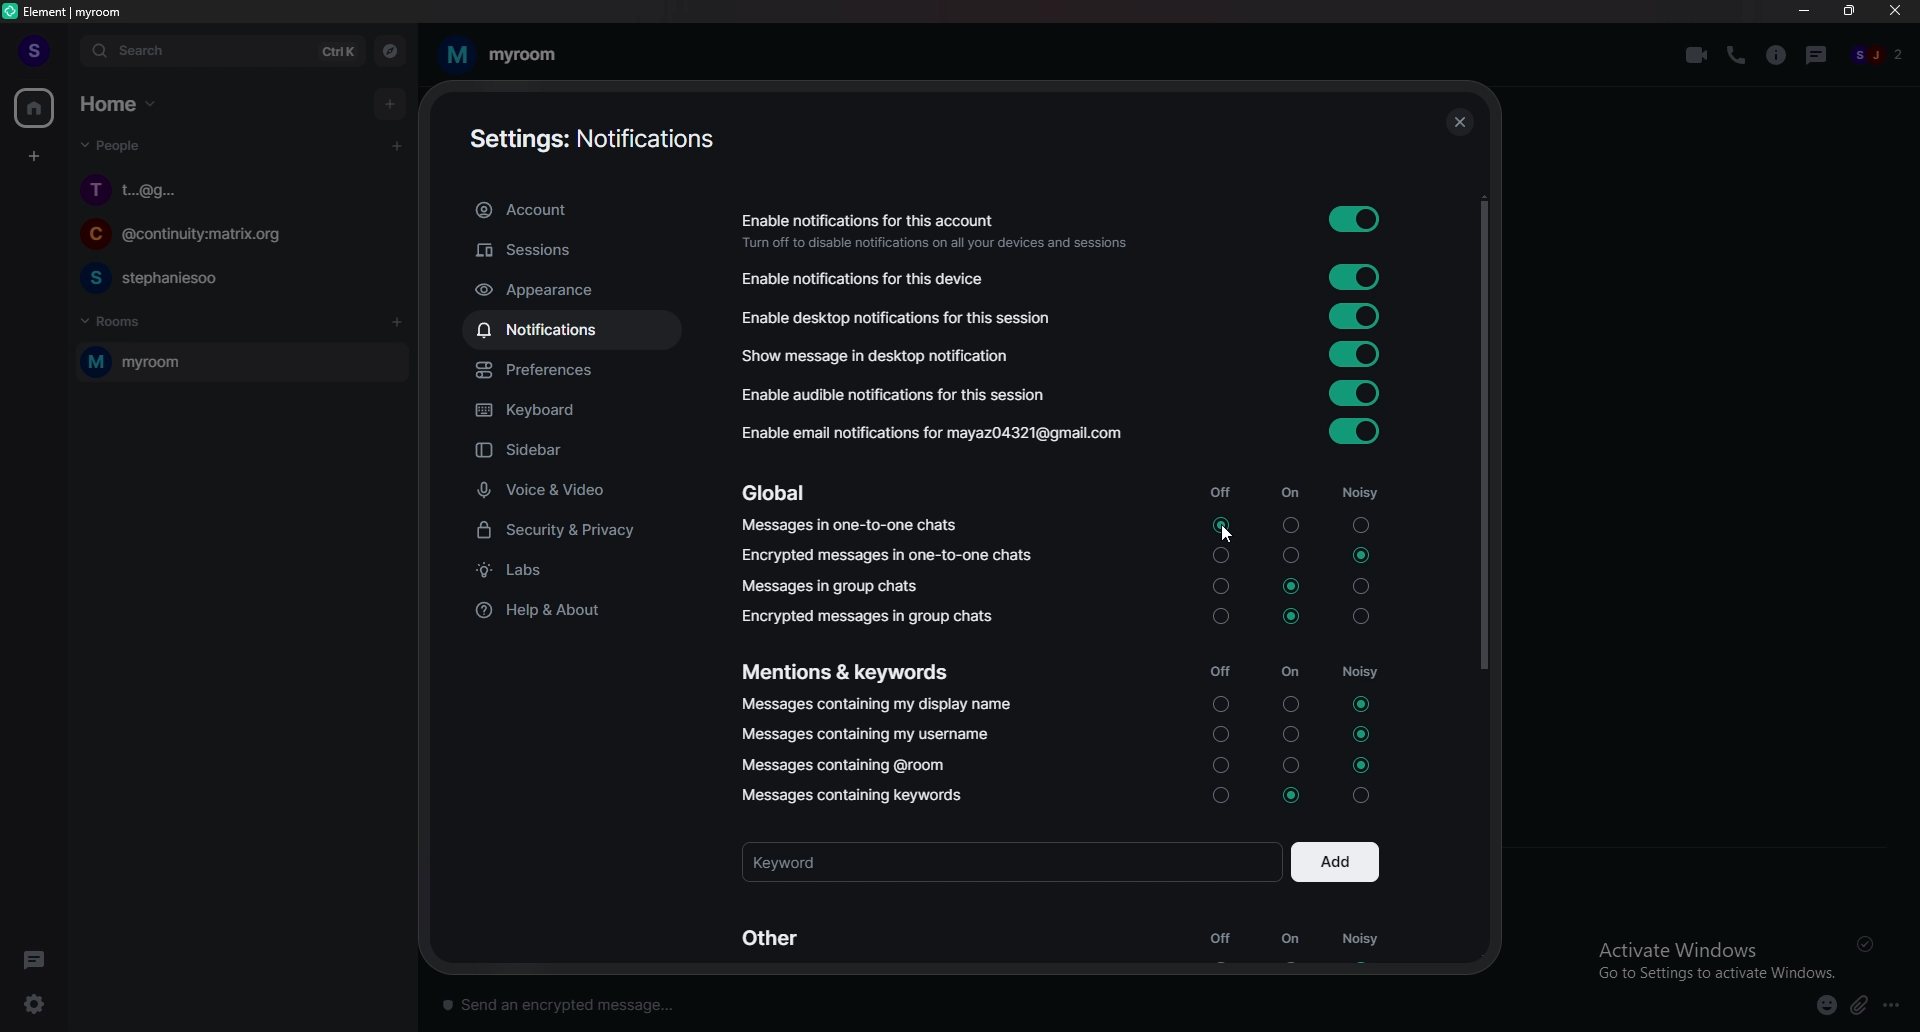 This screenshot has width=1920, height=1032. What do you see at coordinates (580, 448) in the screenshot?
I see `sidebar` at bounding box center [580, 448].